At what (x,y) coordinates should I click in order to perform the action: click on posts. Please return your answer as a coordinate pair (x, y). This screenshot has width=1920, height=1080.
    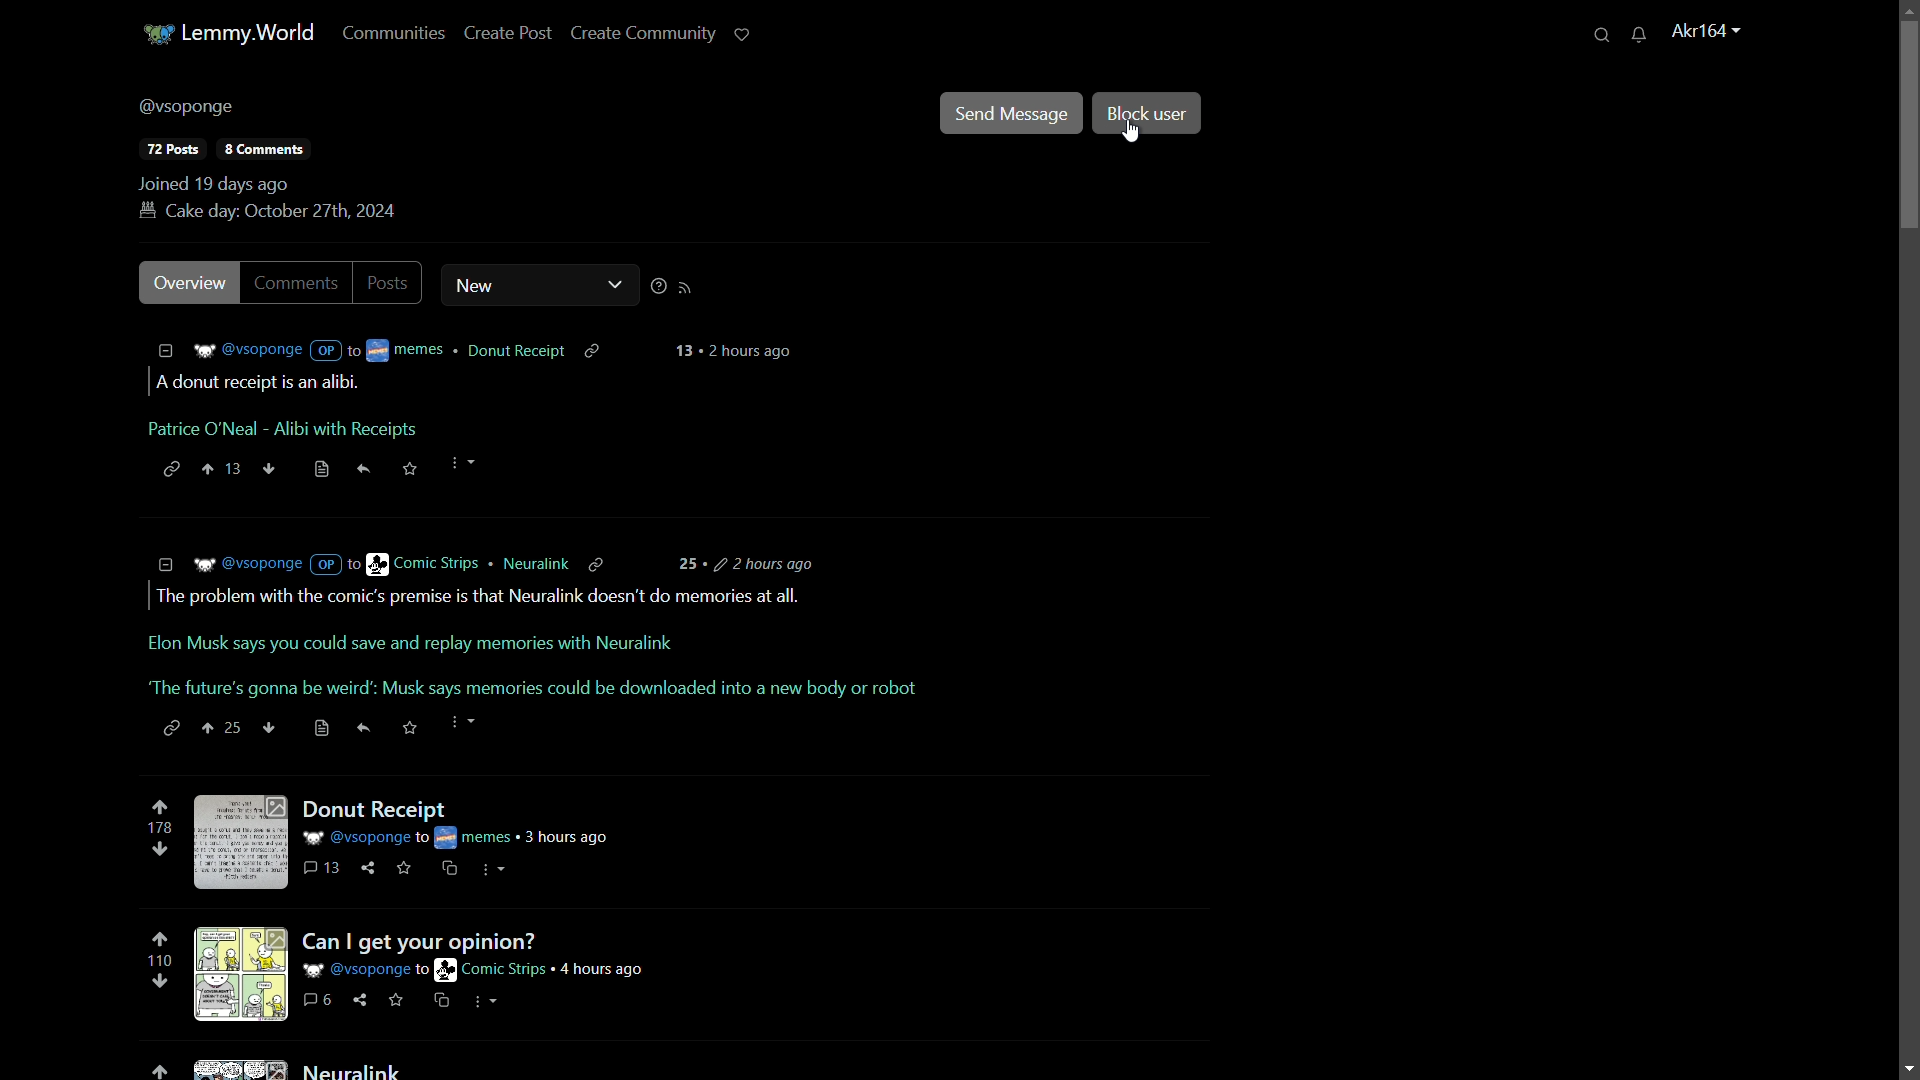
    Looking at the image, I should click on (173, 149).